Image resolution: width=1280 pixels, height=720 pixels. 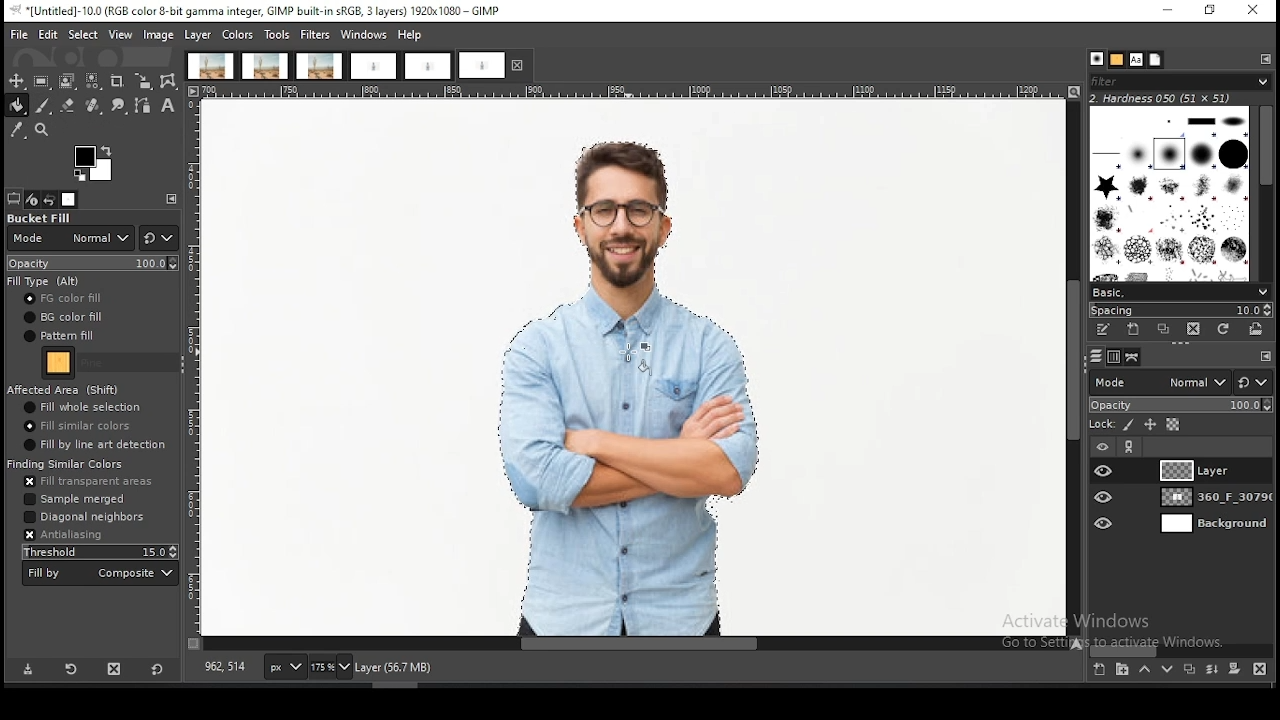 What do you see at coordinates (1096, 59) in the screenshot?
I see `brushes` at bounding box center [1096, 59].